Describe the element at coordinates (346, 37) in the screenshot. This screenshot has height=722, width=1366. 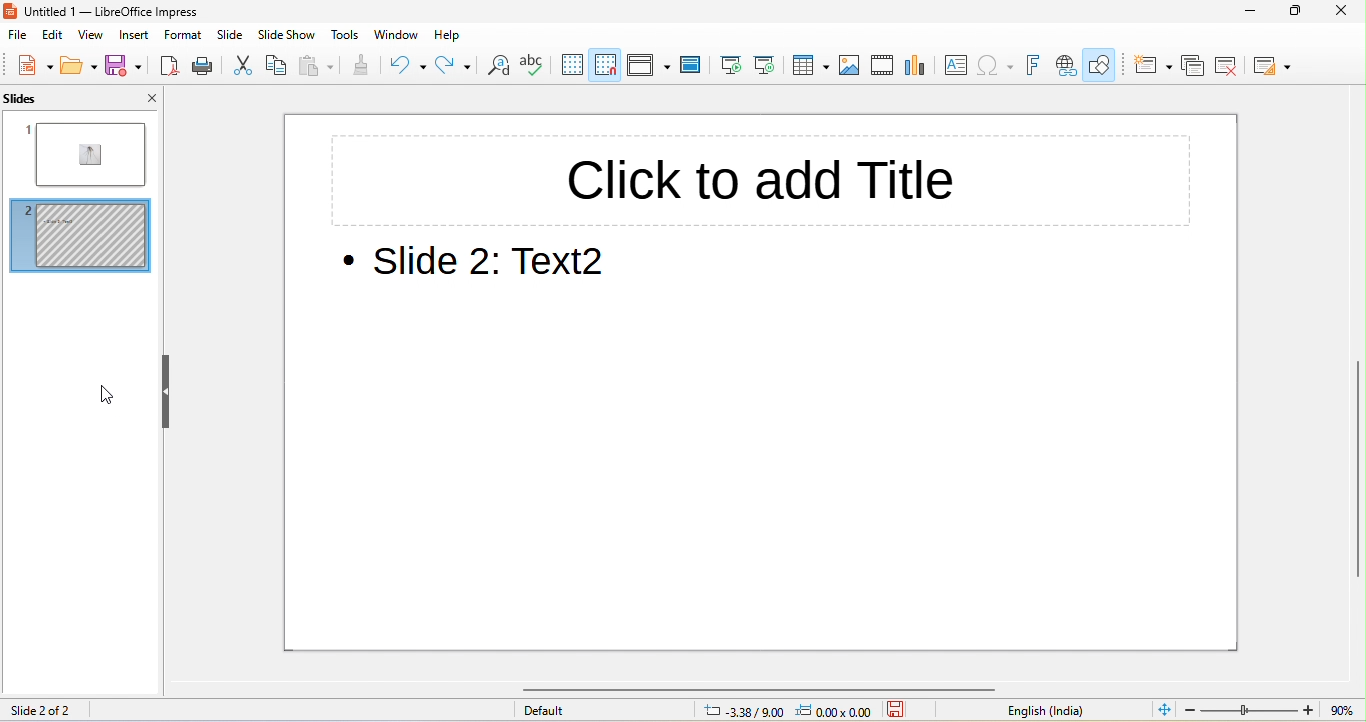
I see `tools` at that location.